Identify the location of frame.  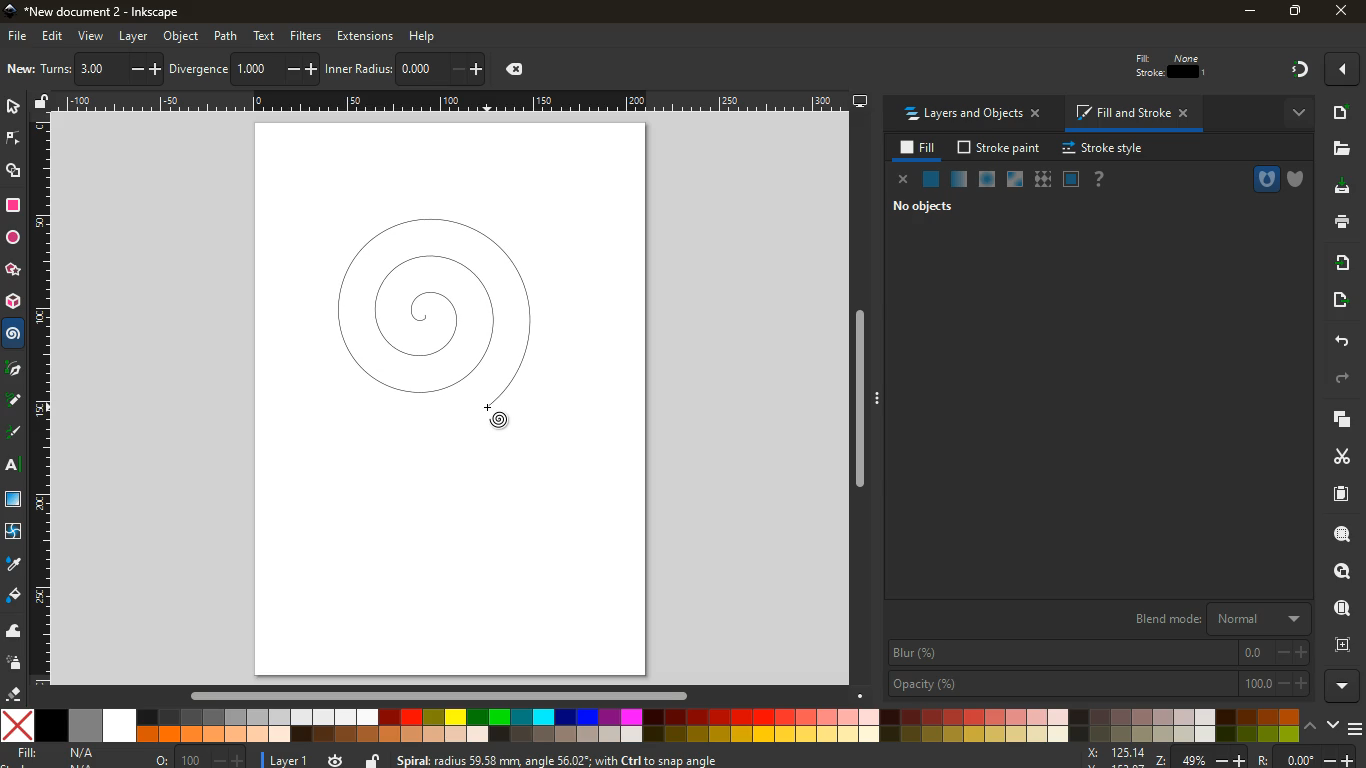
(1341, 647).